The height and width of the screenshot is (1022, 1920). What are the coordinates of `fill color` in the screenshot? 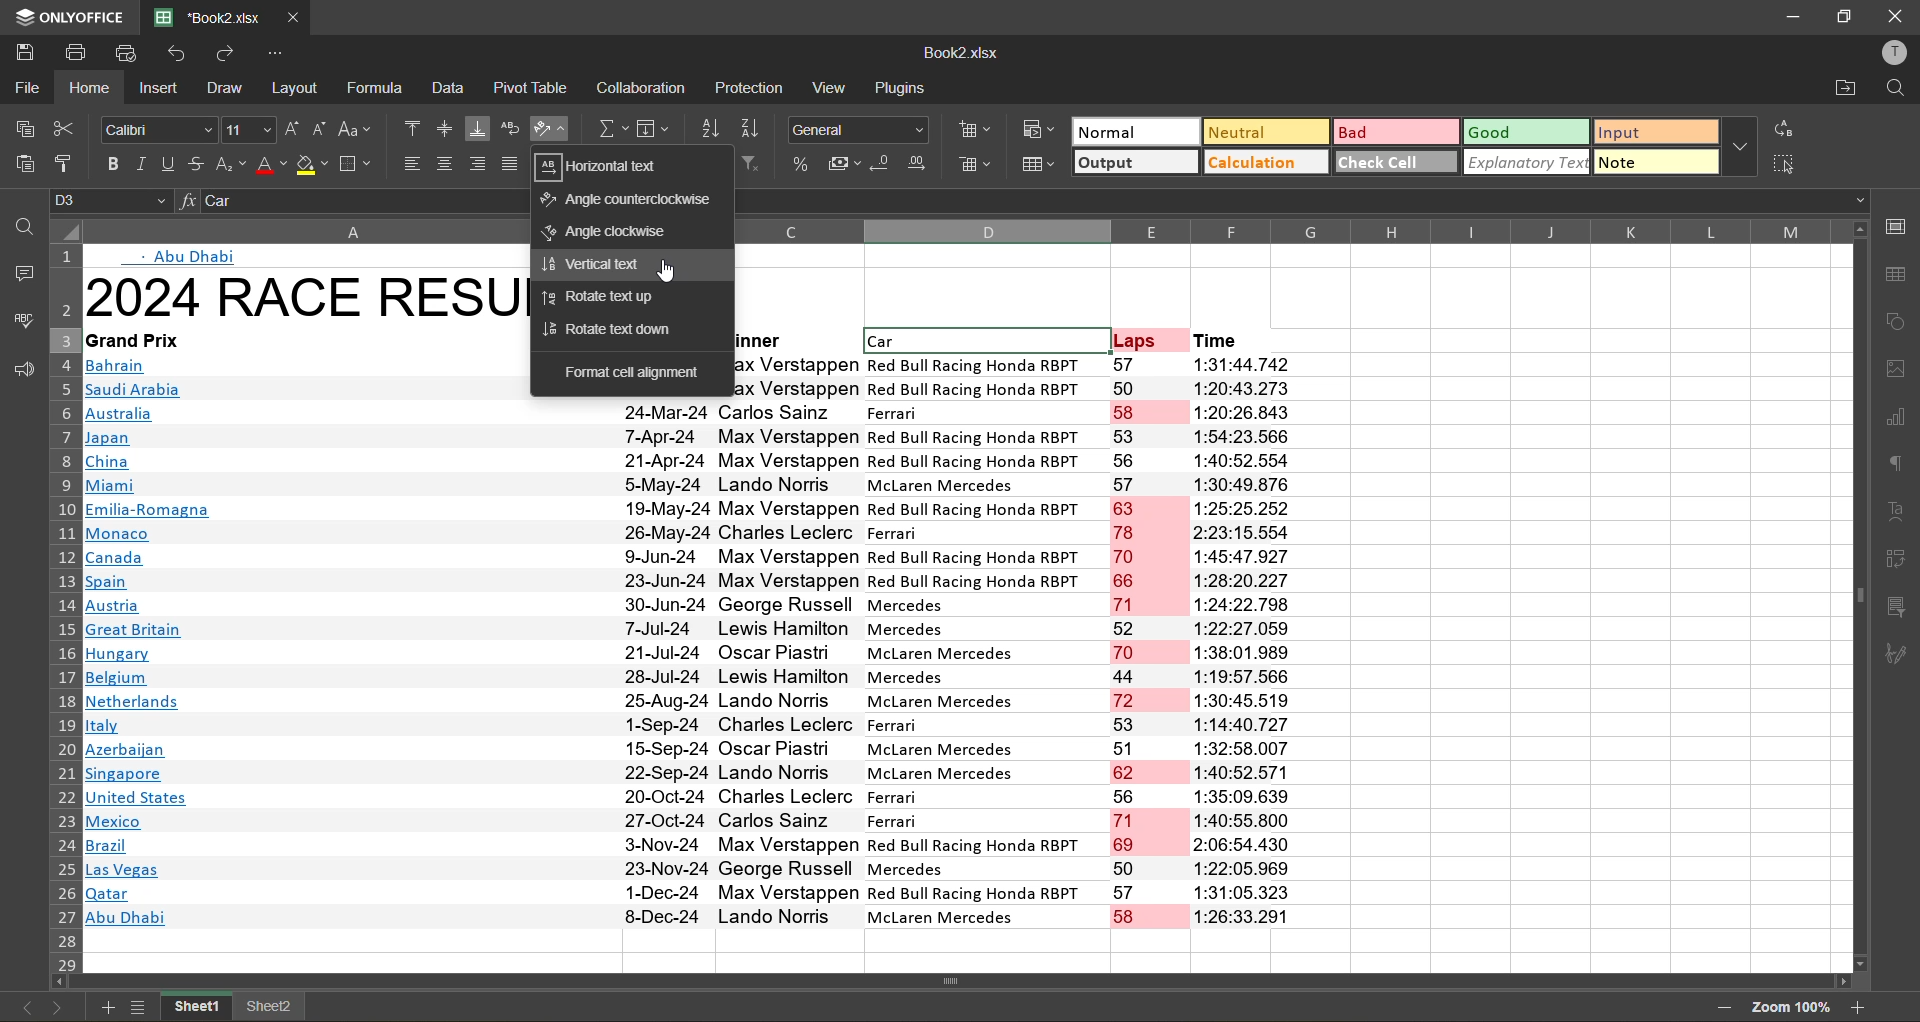 It's located at (312, 168).